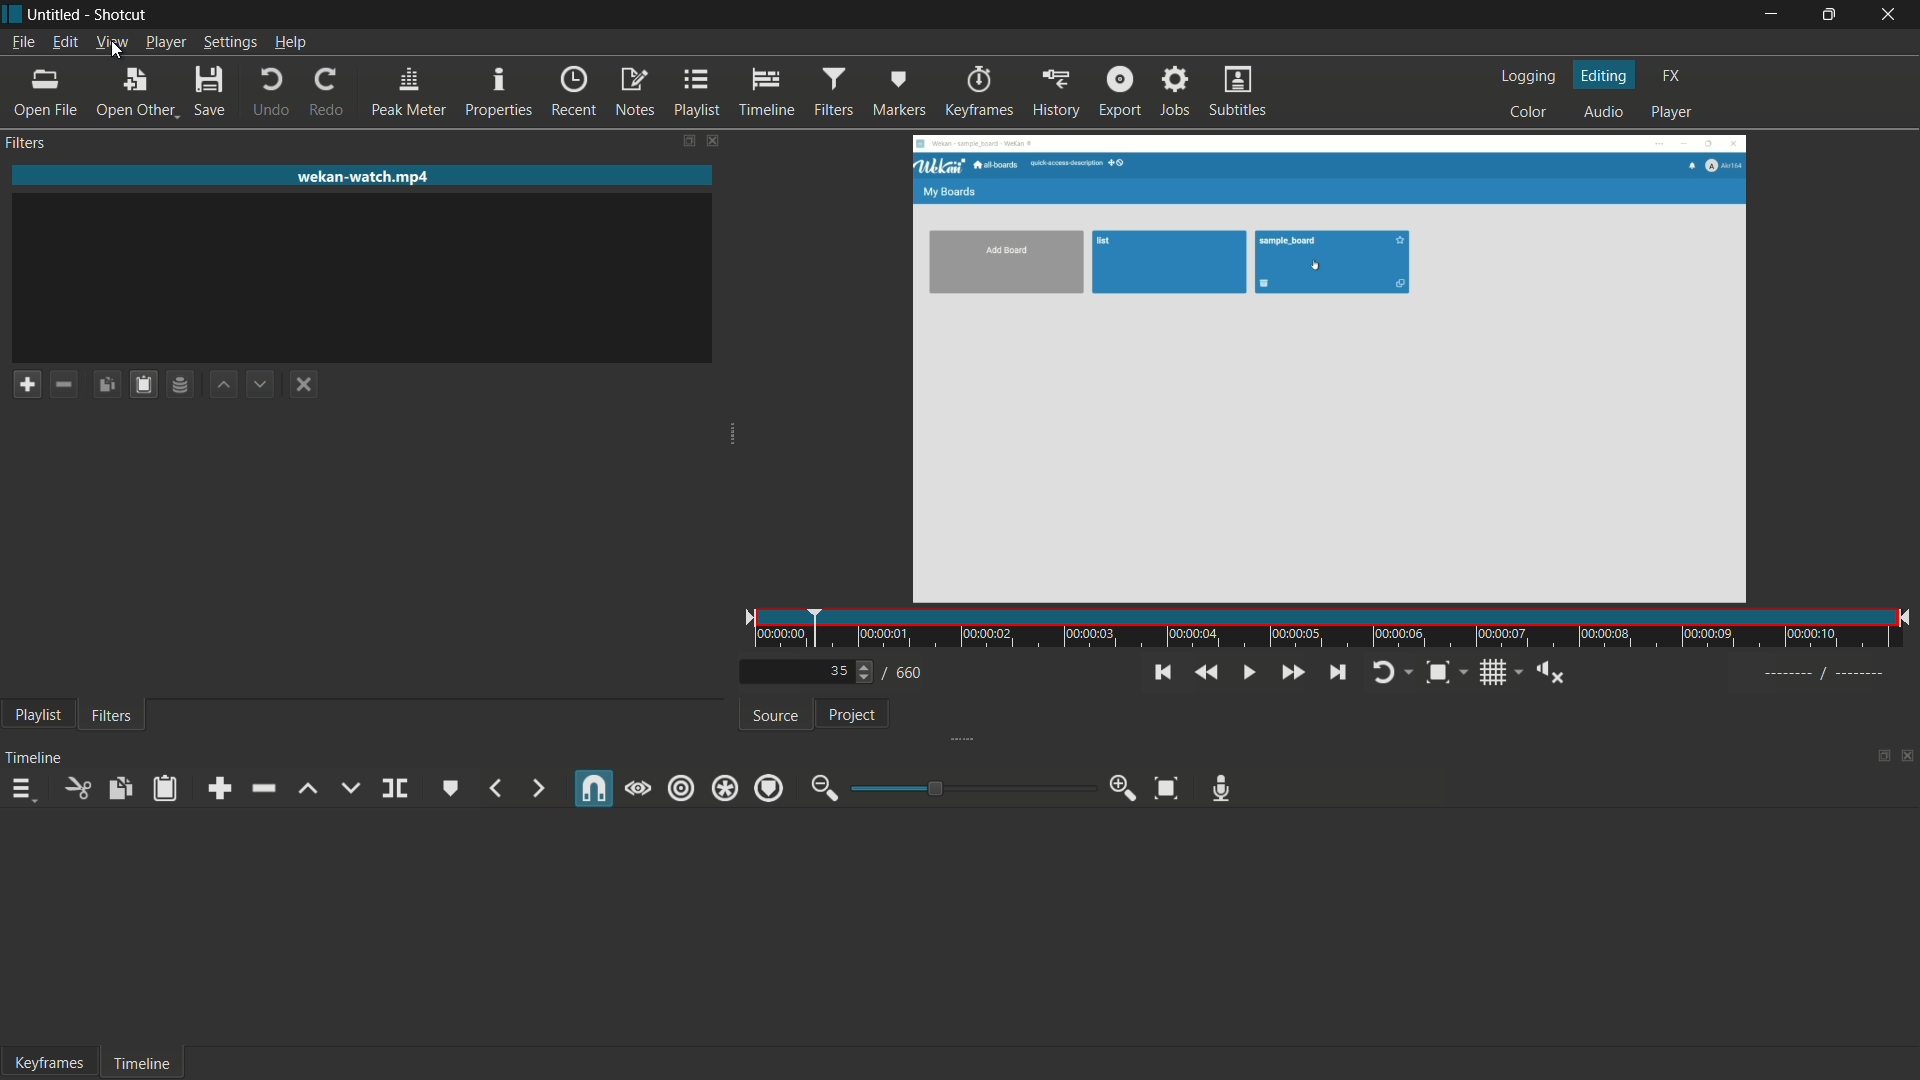 The height and width of the screenshot is (1080, 1920). I want to click on help menu, so click(291, 42).